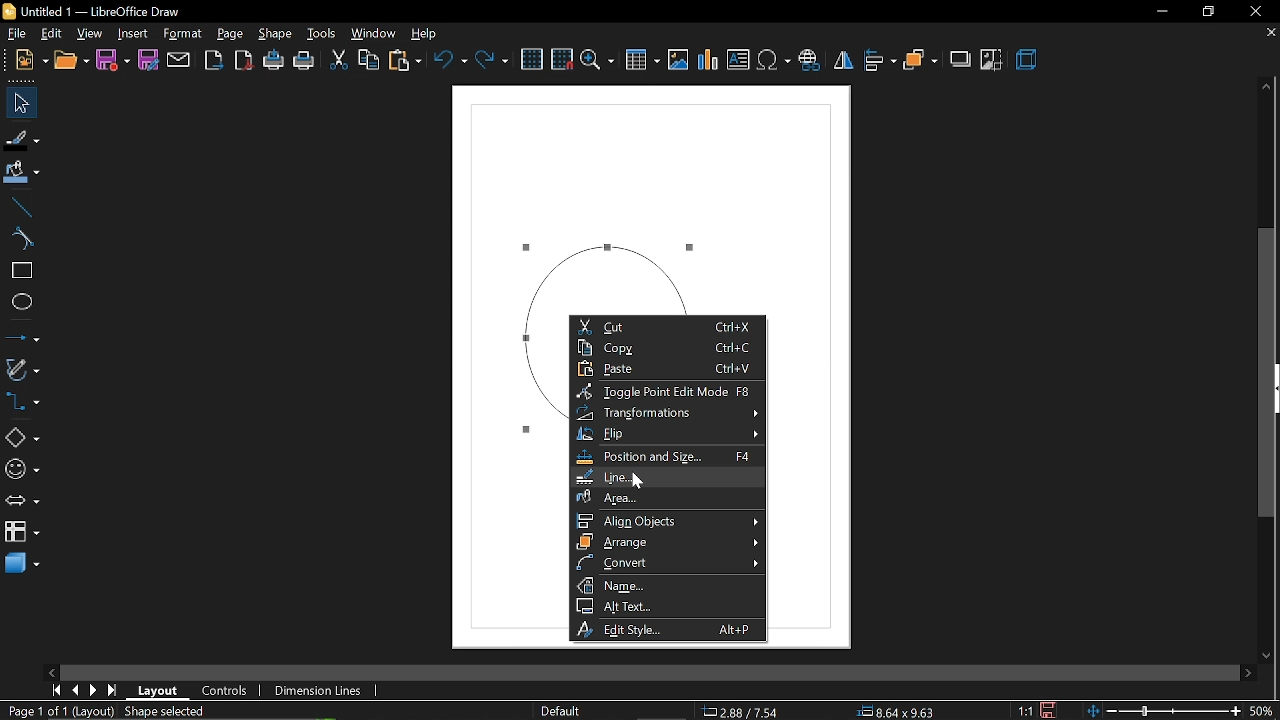 The width and height of the screenshot is (1280, 720). Describe the element at coordinates (666, 368) in the screenshot. I see `paste` at that location.